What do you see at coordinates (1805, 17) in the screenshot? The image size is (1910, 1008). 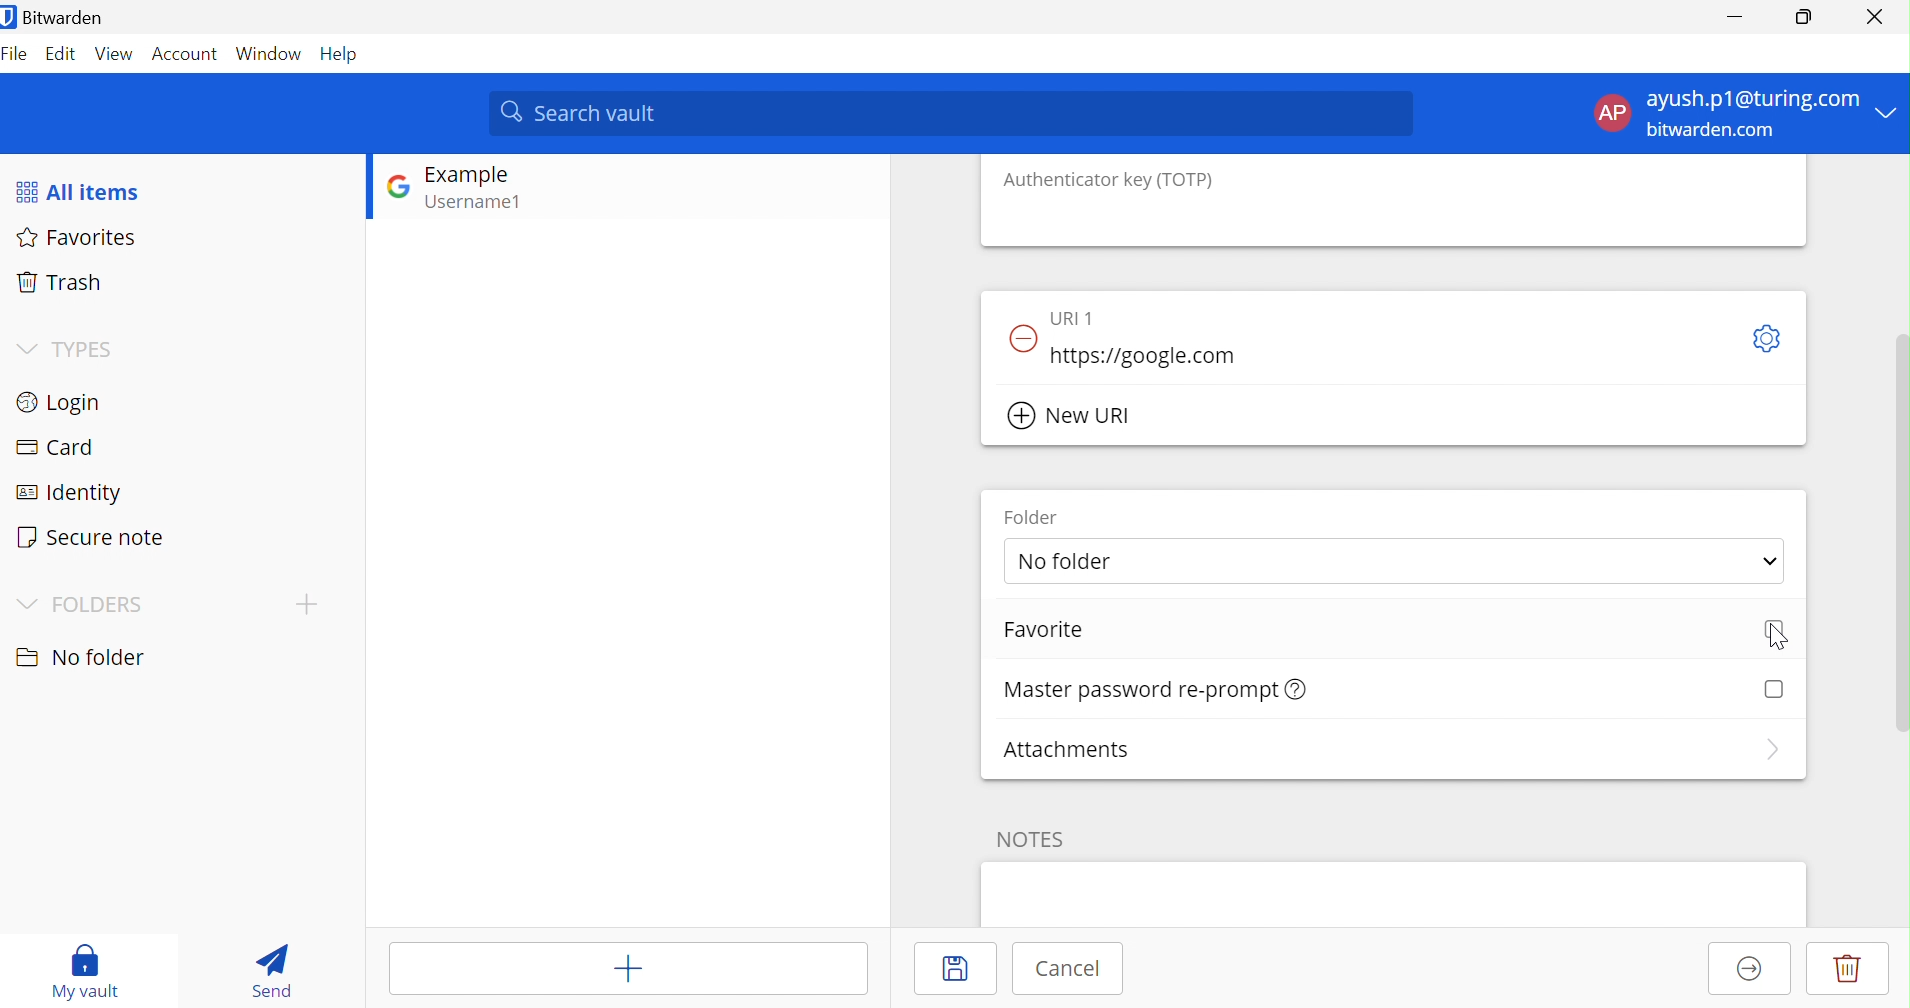 I see `Restore Down` at bounding box center [1805, 17].